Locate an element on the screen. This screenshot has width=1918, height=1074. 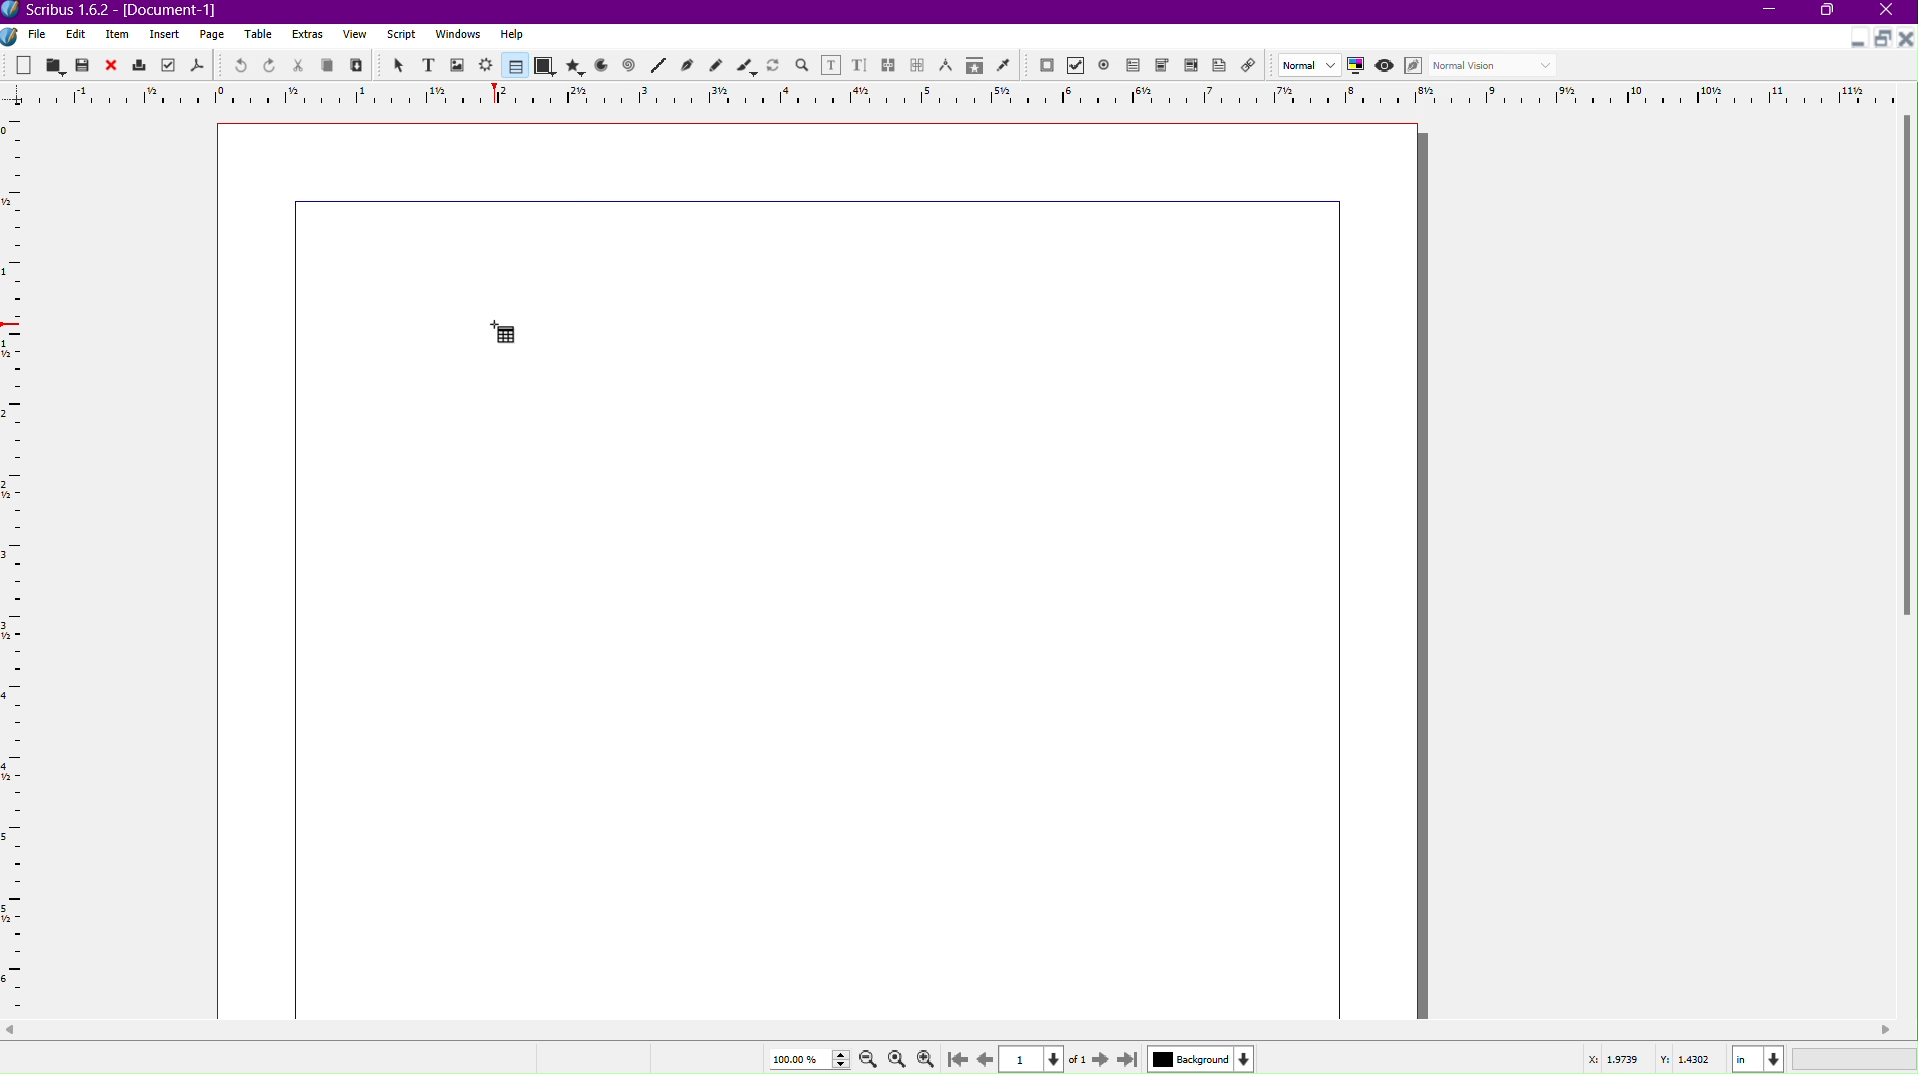
Item is located at coordinates (119, 35).